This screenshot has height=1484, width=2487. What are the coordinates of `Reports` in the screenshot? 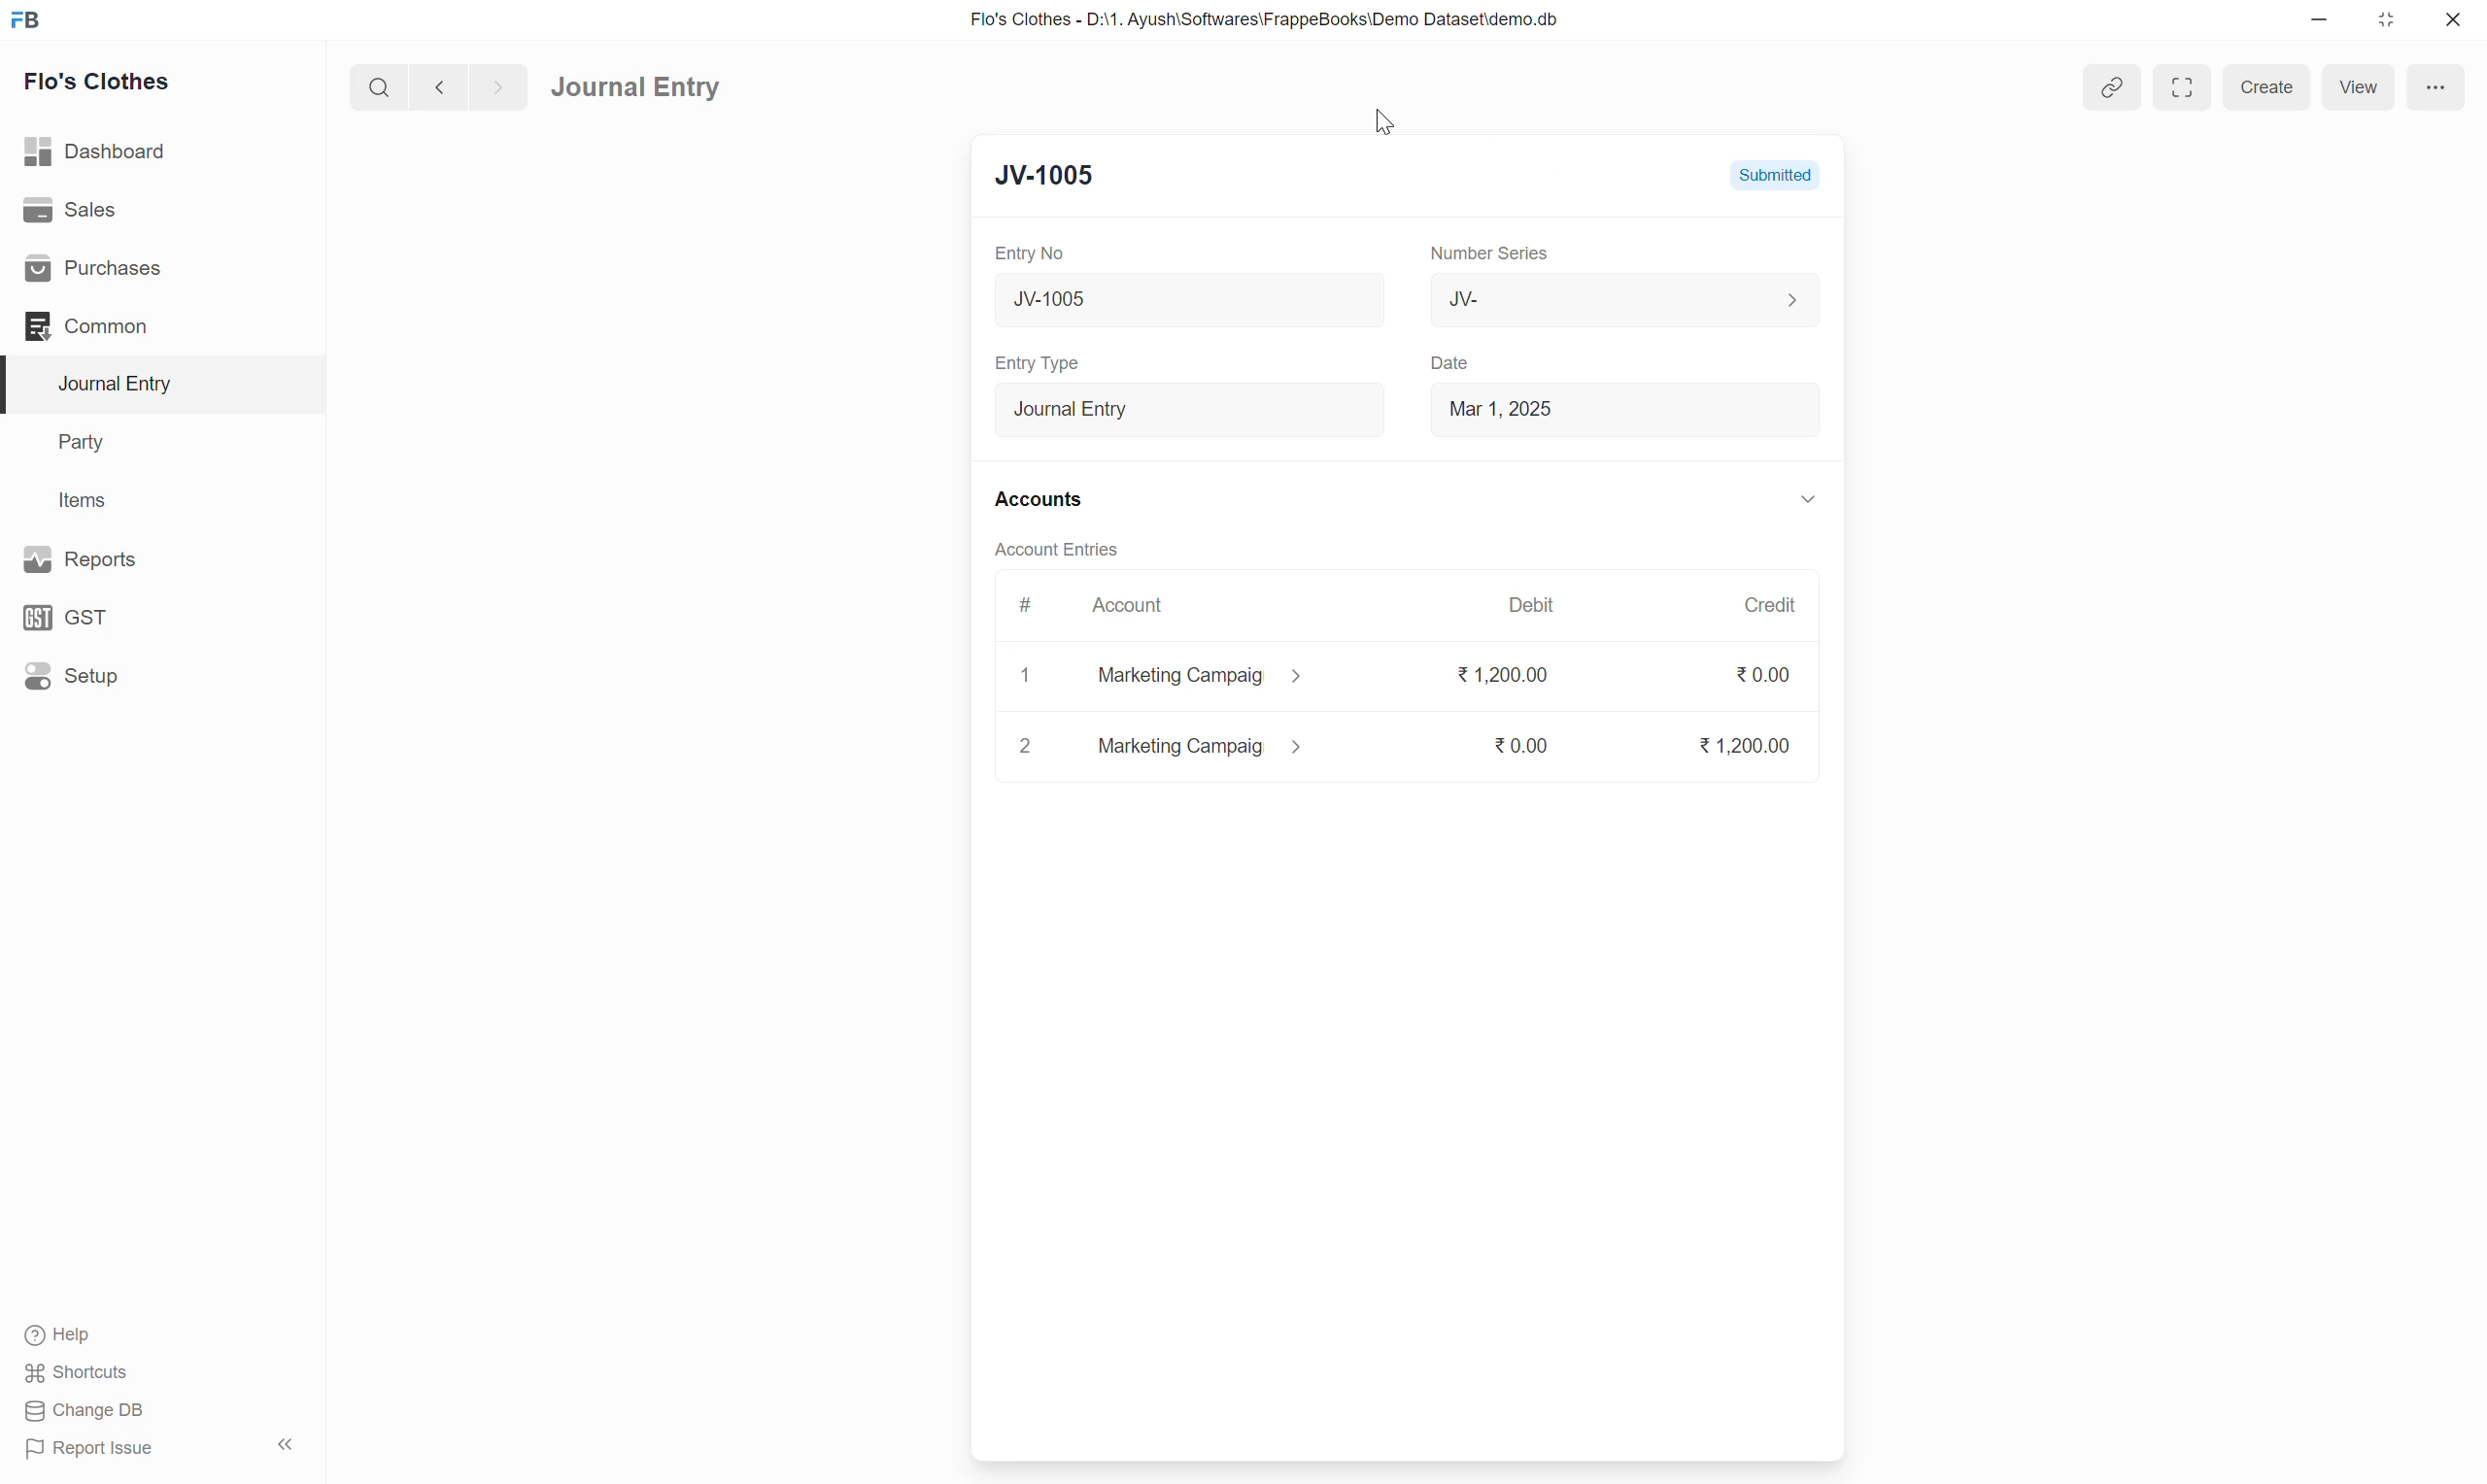 It's located at (87, 558).